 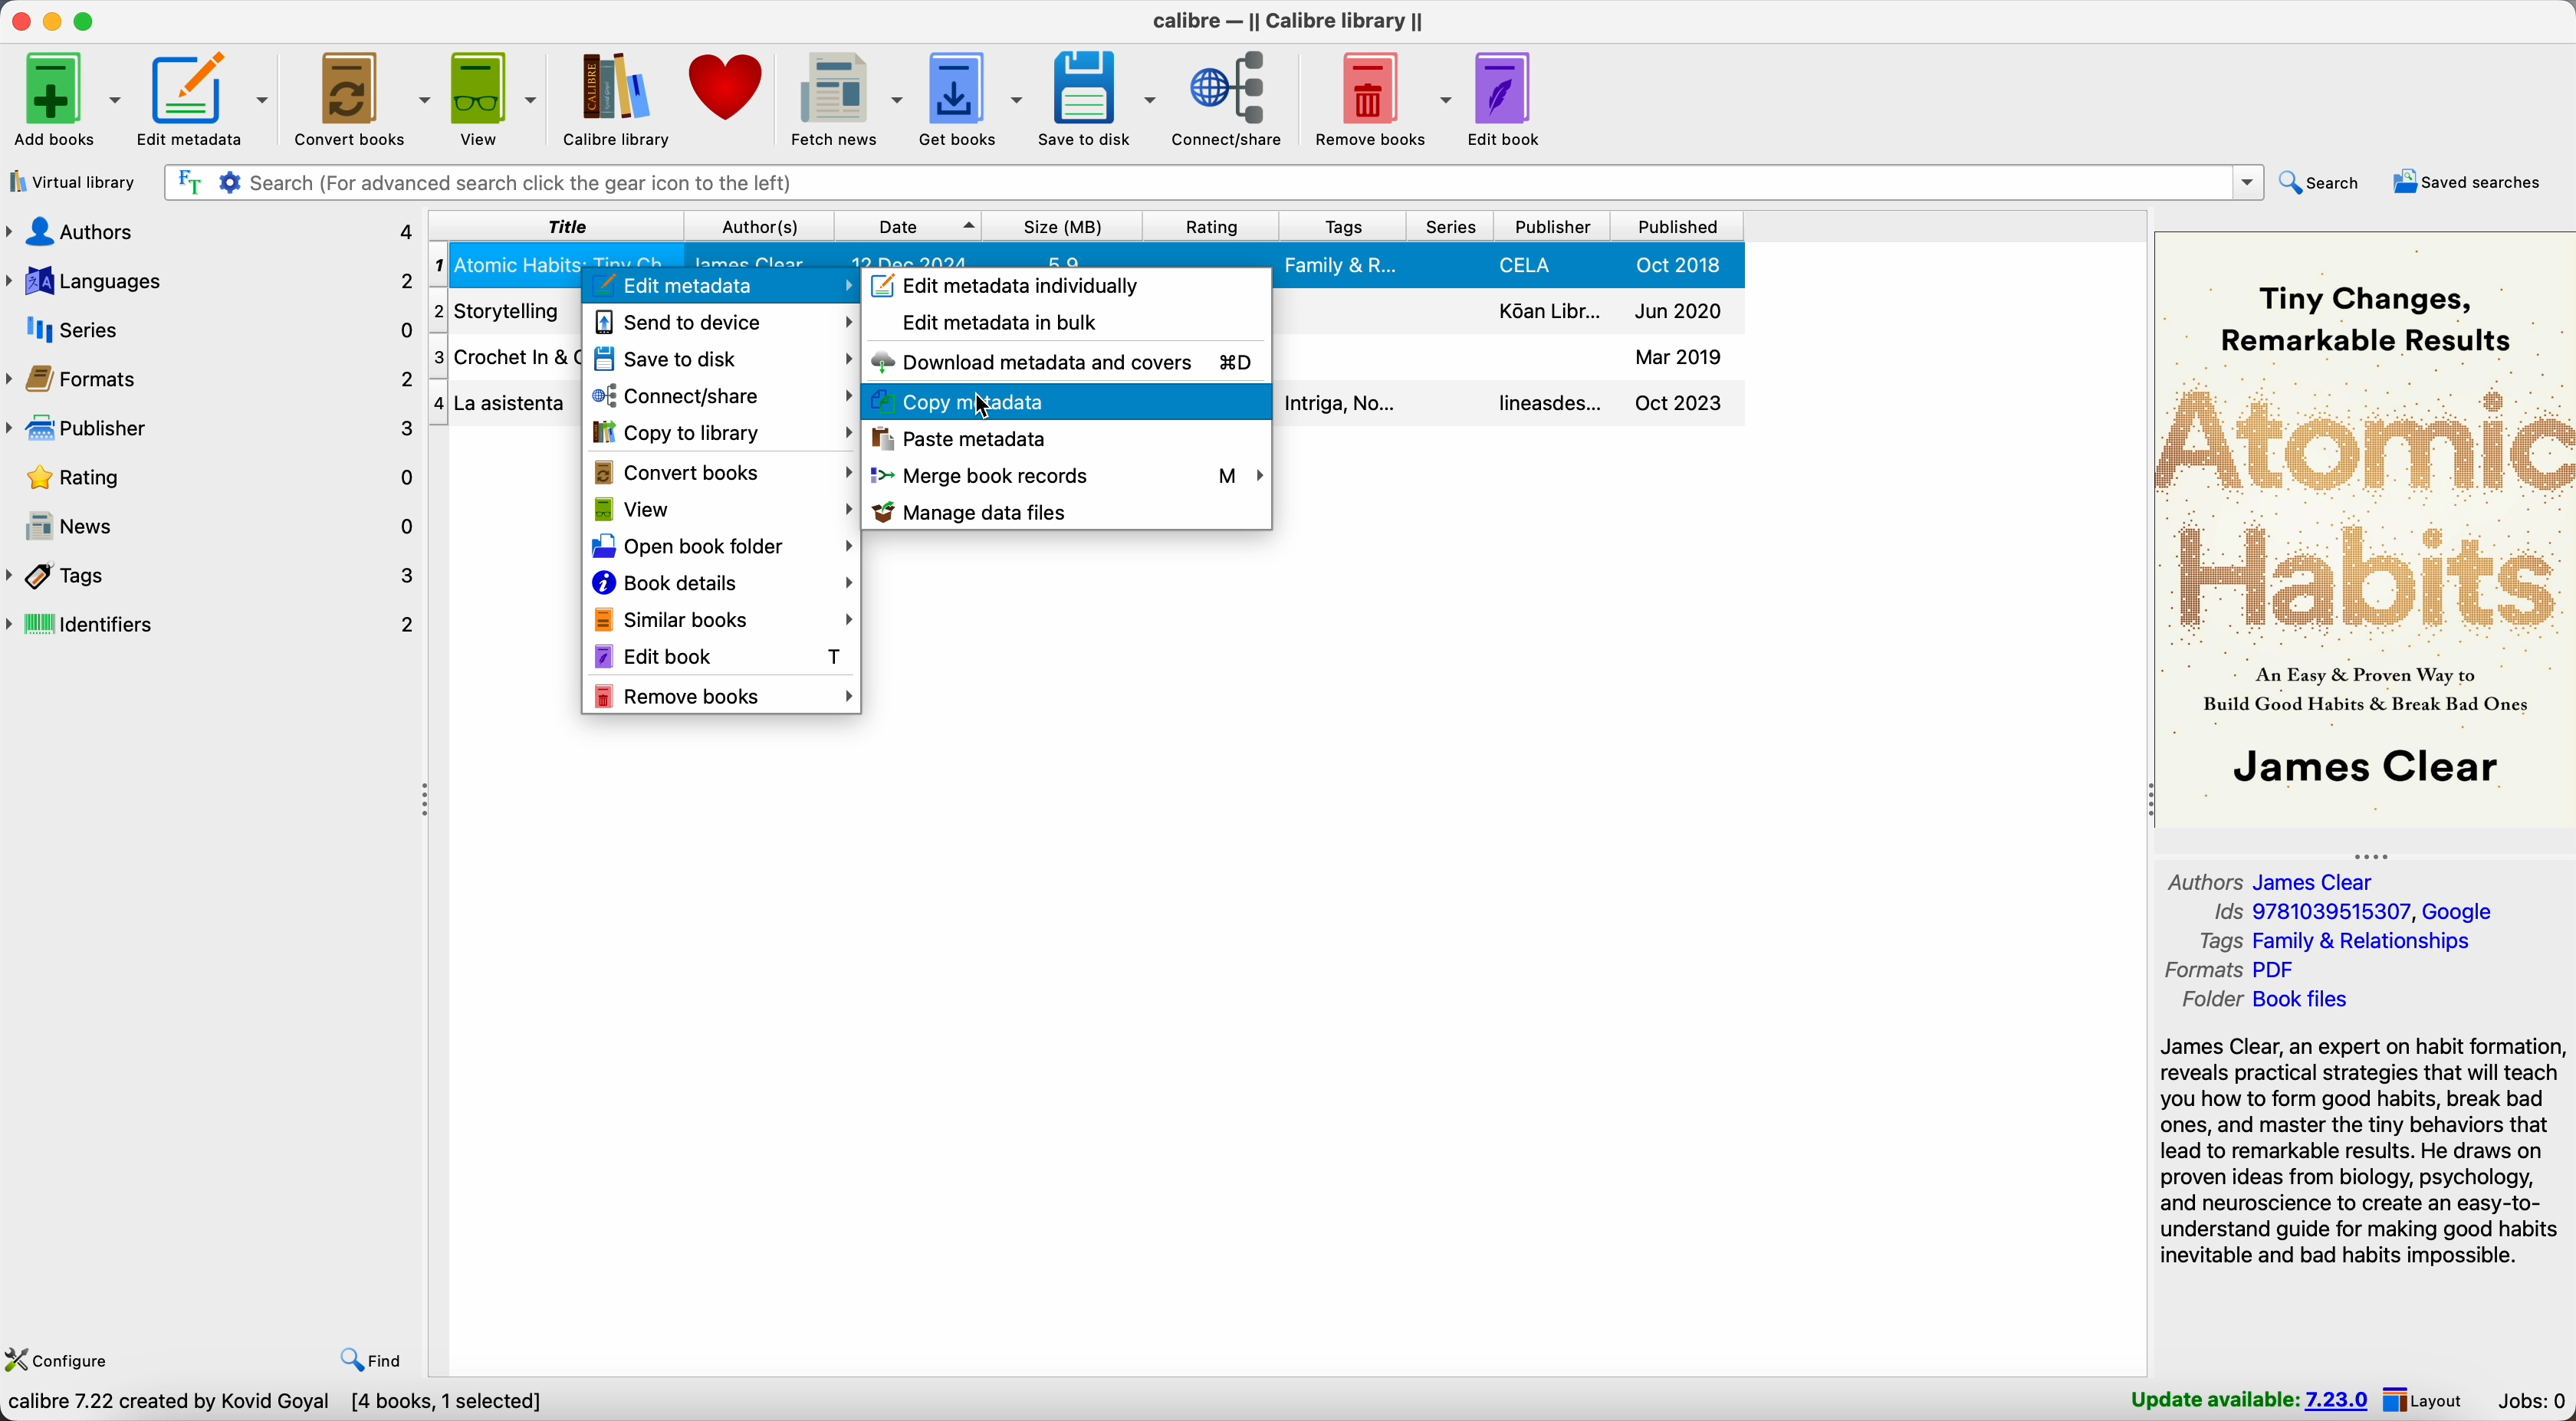 I want to click on fetch news, so click(x=848, y=97).